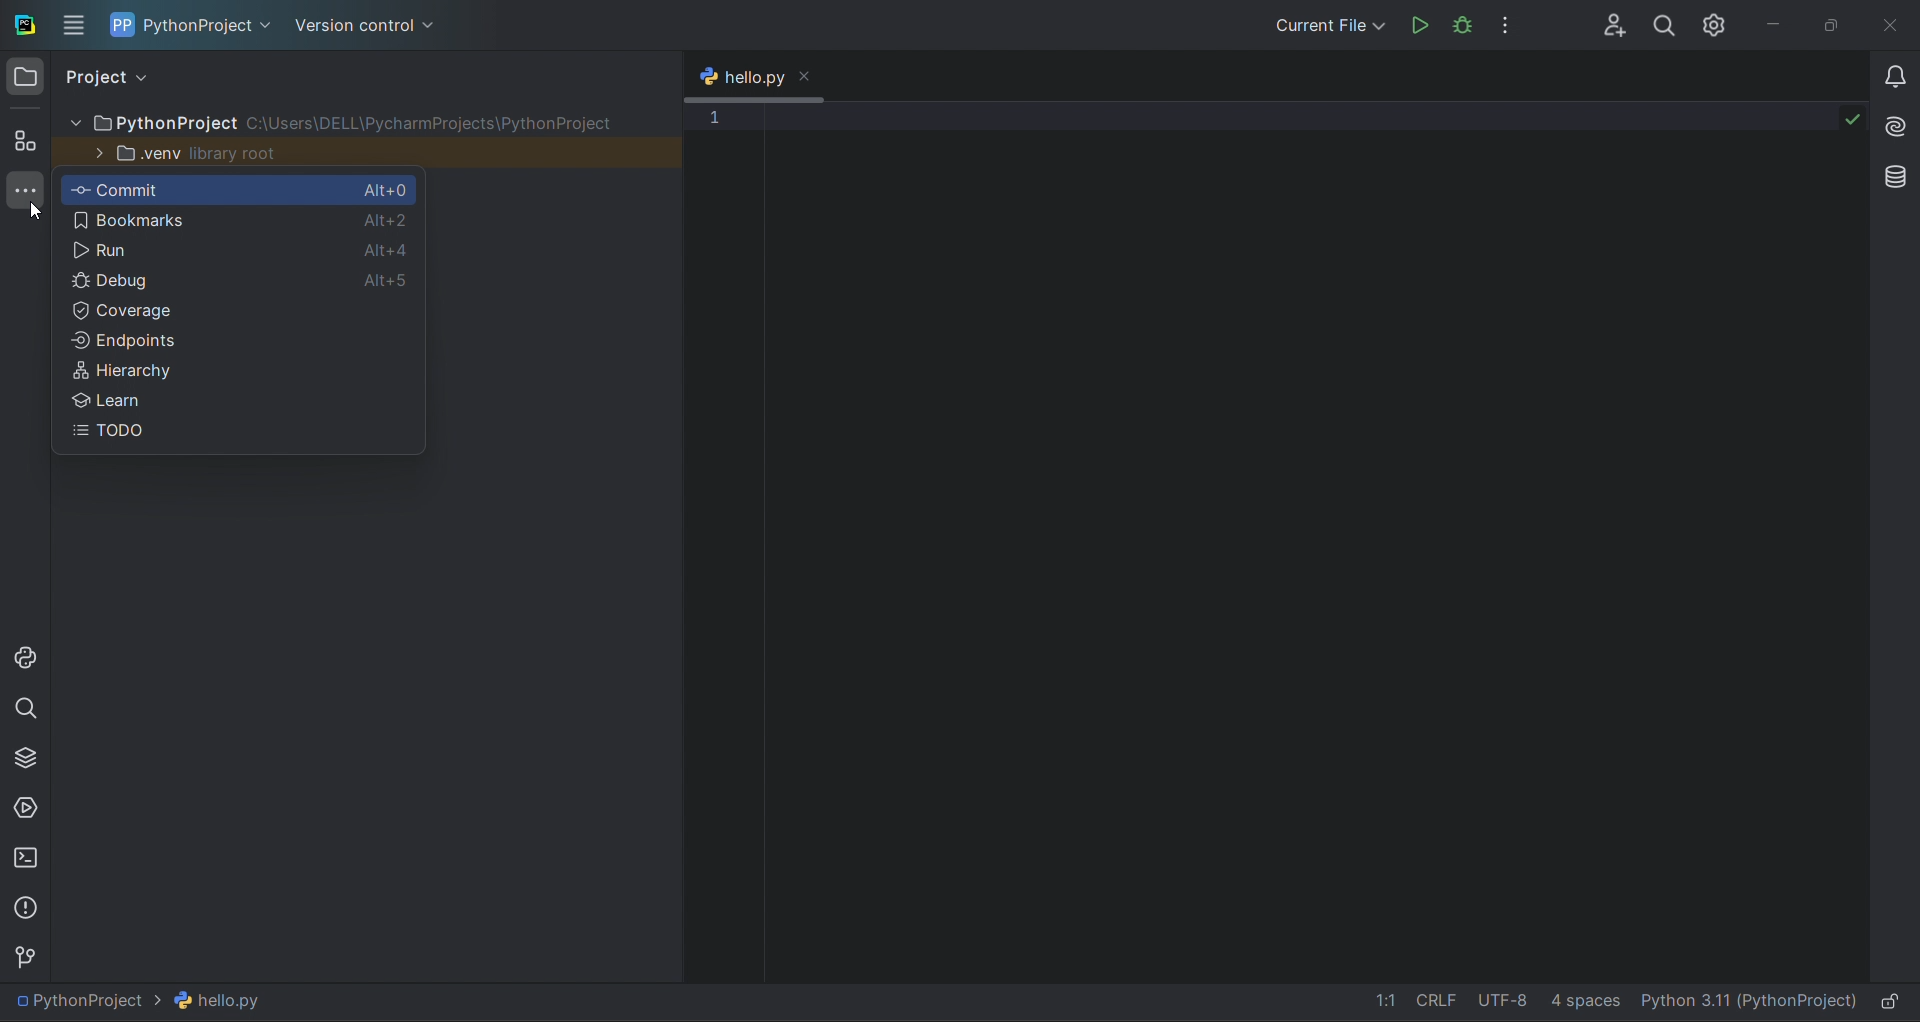  I want to click on search, so click(1664, 26).